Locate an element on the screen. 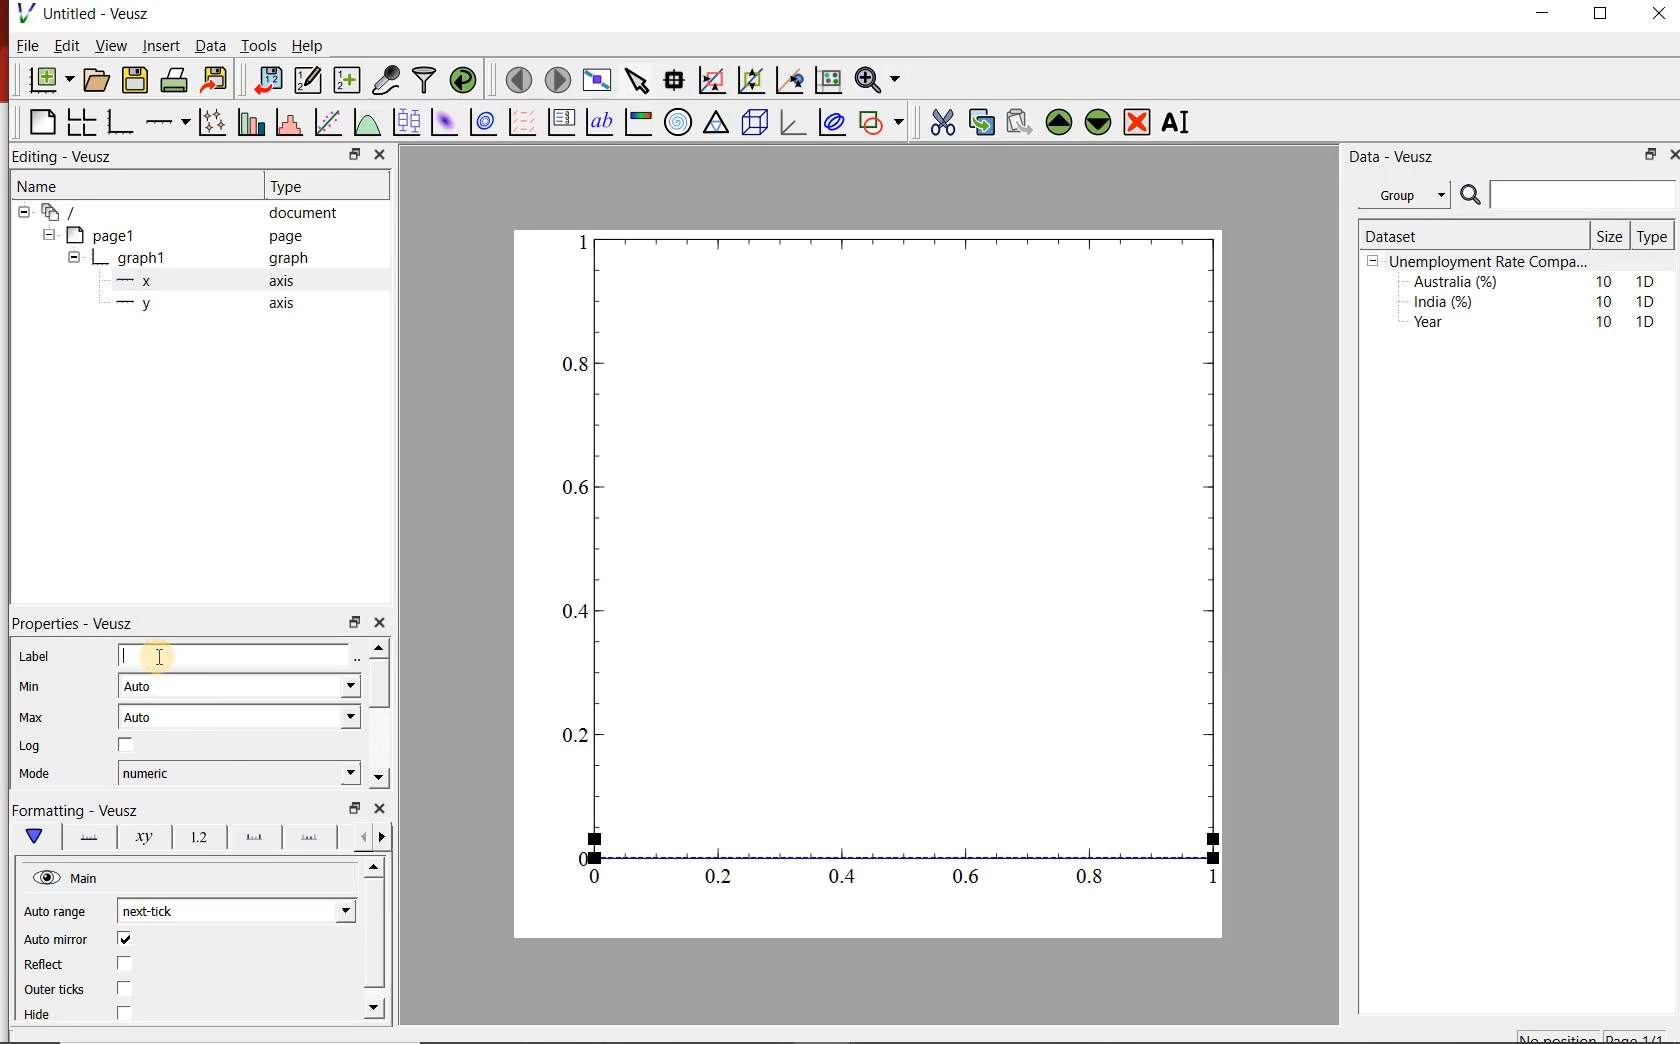 Image resolution: width=1680 pixels, height=1044 pixels. Main is located at coordinates (87, 879).